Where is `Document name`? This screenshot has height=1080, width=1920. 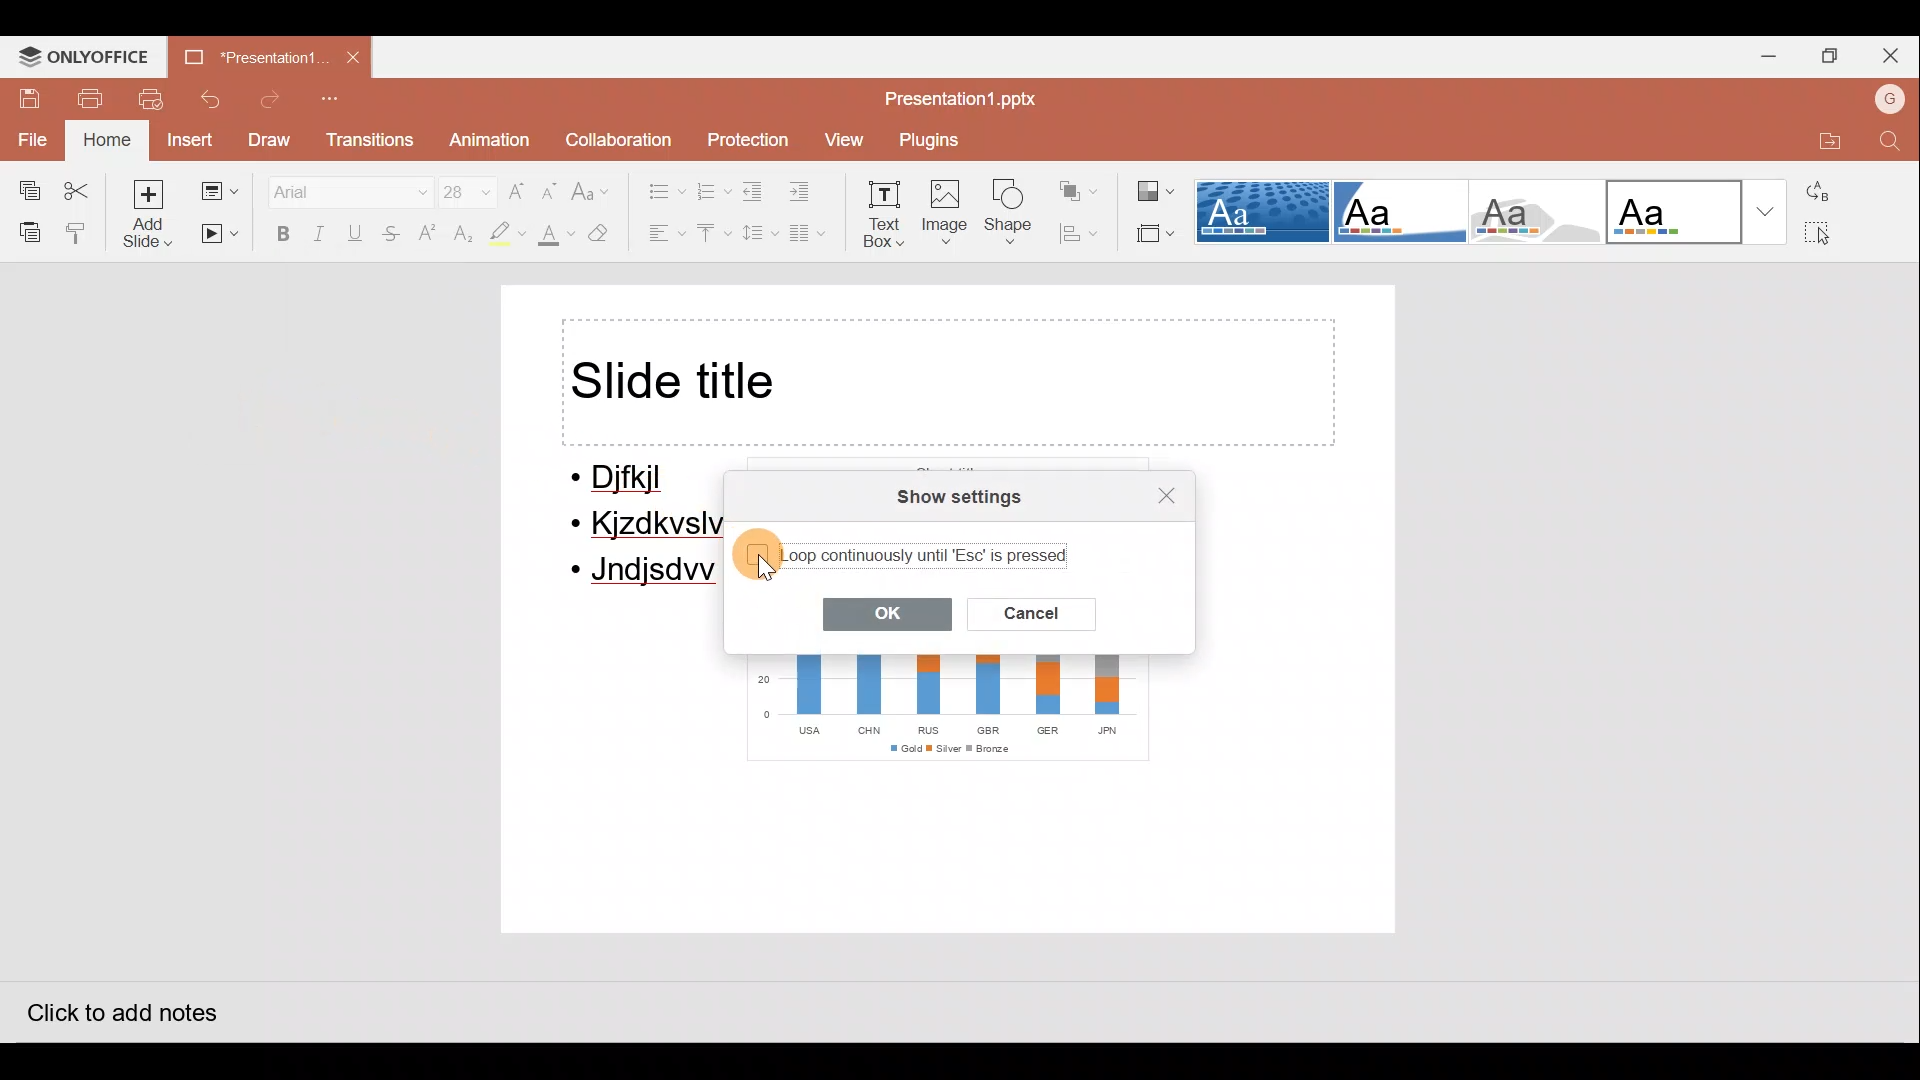
Document name is located at coordinates (959, 98).